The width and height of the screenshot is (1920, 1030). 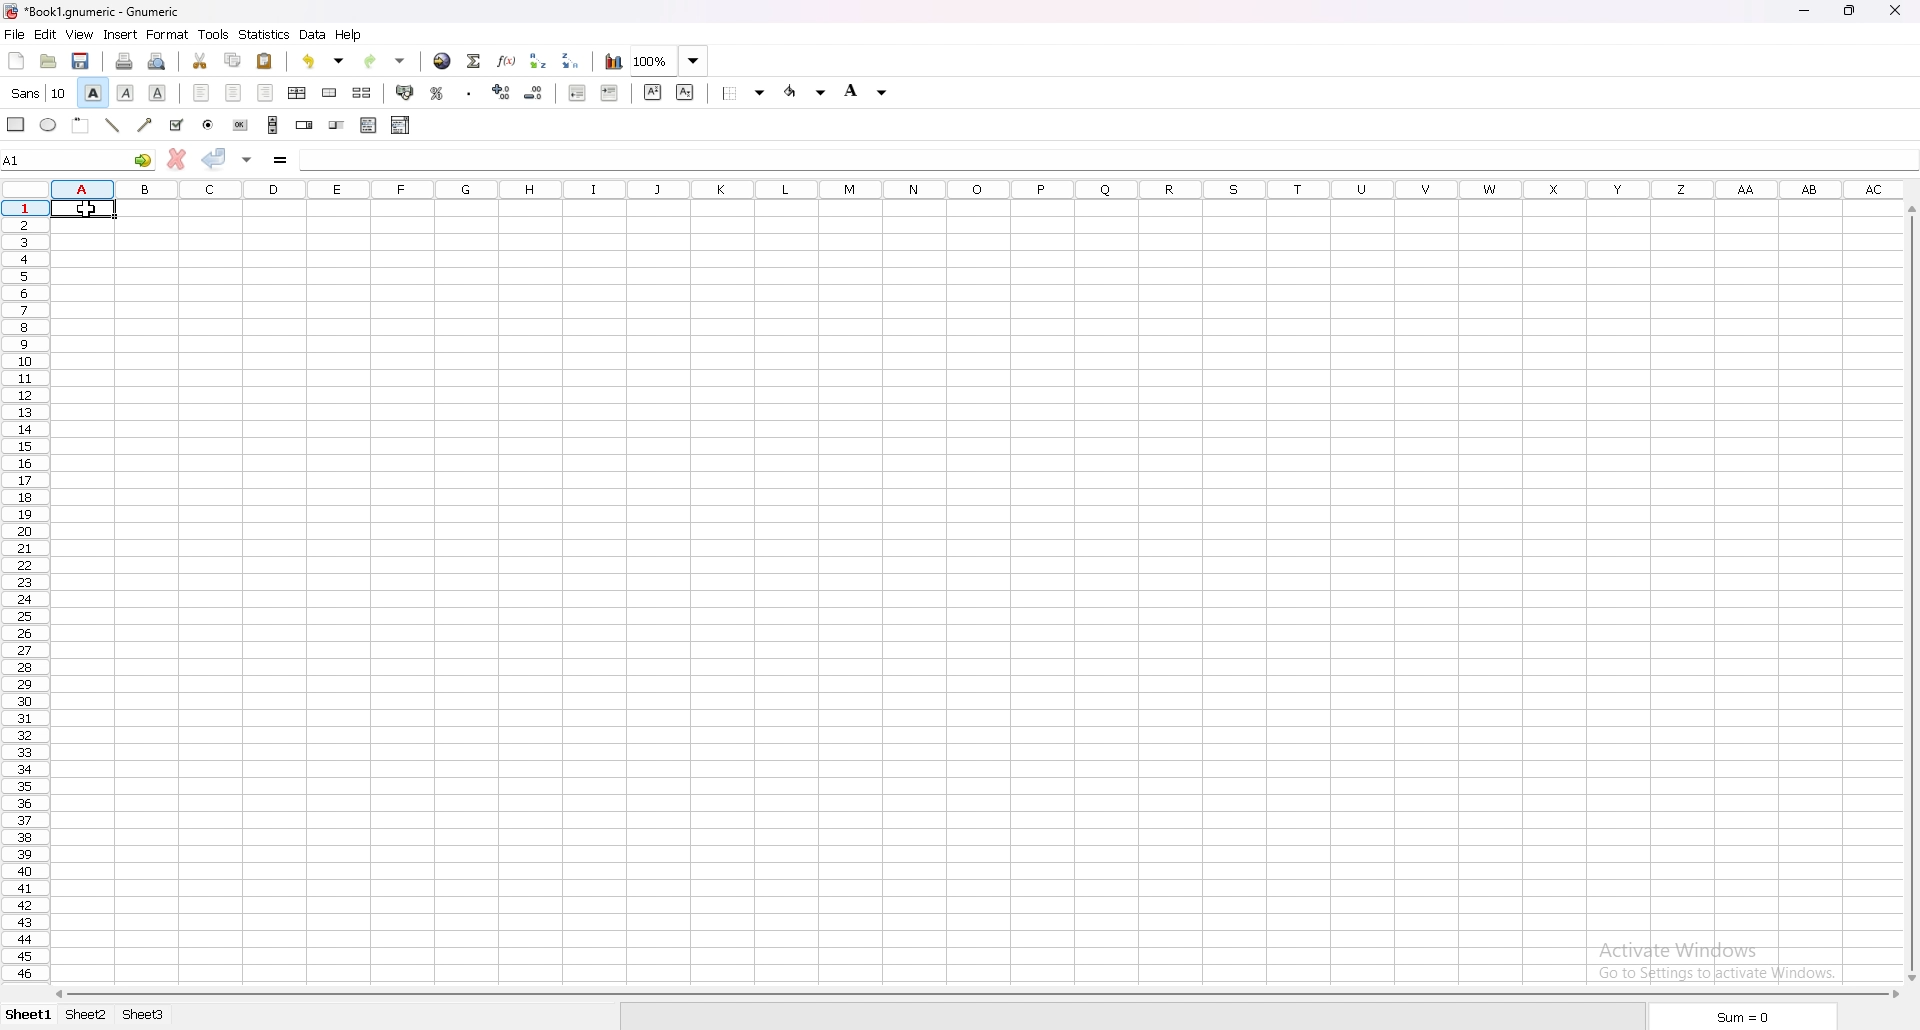 I want to click on zoom, so click(x=670, y=60).